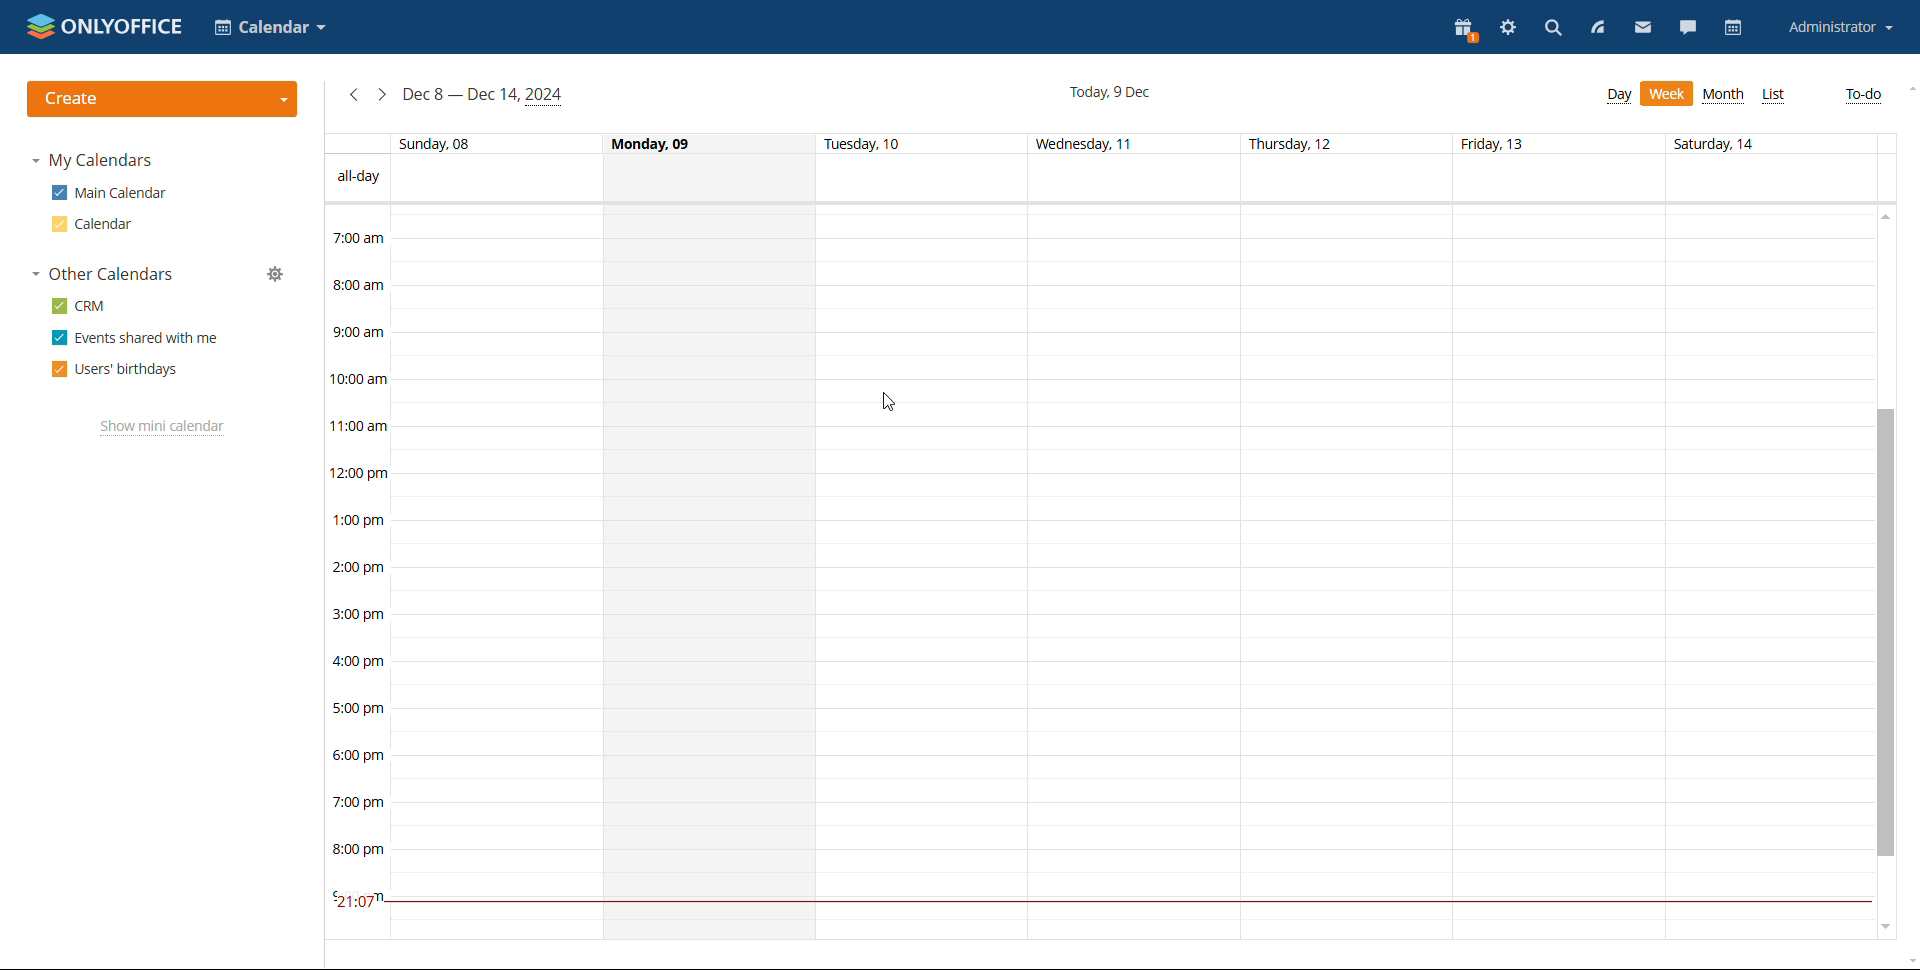 Image resolution: width=1920 pixels, height=970 pixels. What do you see at coordinates (164, 99) in the screenshot?
I see `create` at bounding box center [164, 99].